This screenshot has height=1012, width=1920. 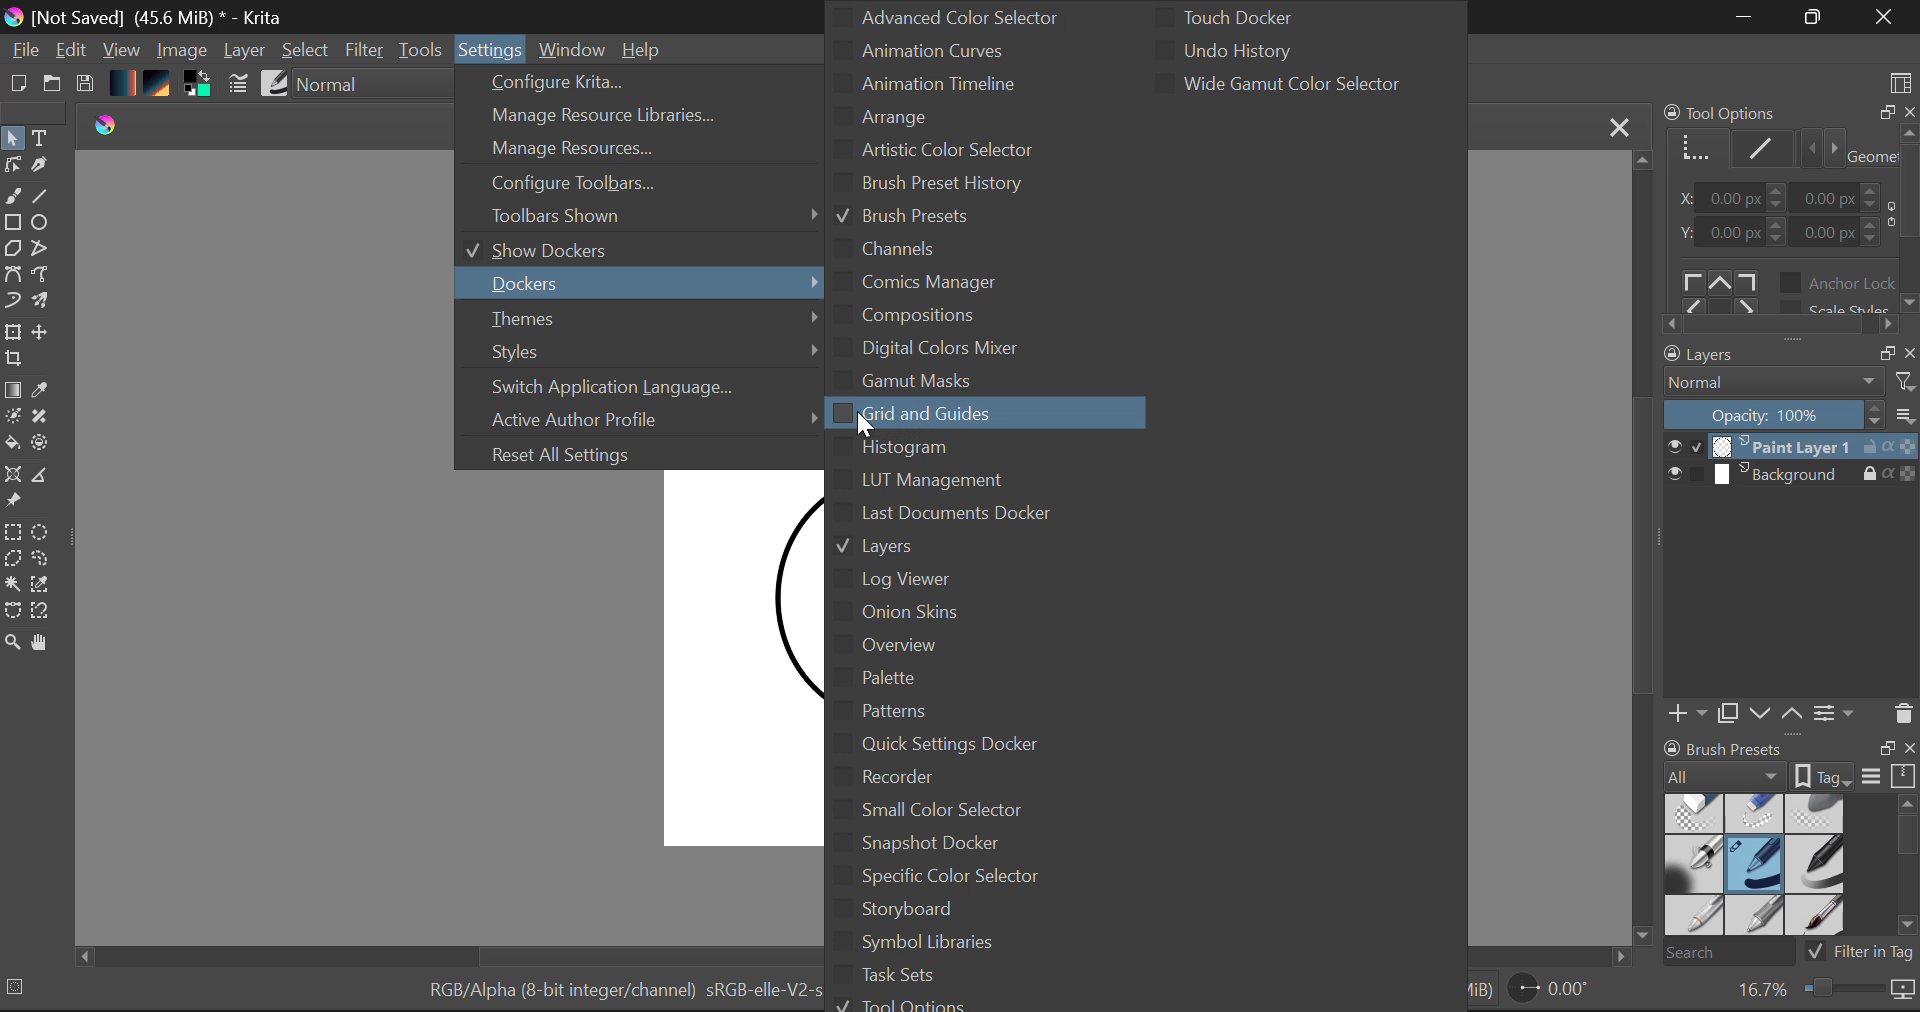 What do you see at coordinates (12, 277) in the screenshot?
I see `Bezier Curve` at bounding box center [12, 277].